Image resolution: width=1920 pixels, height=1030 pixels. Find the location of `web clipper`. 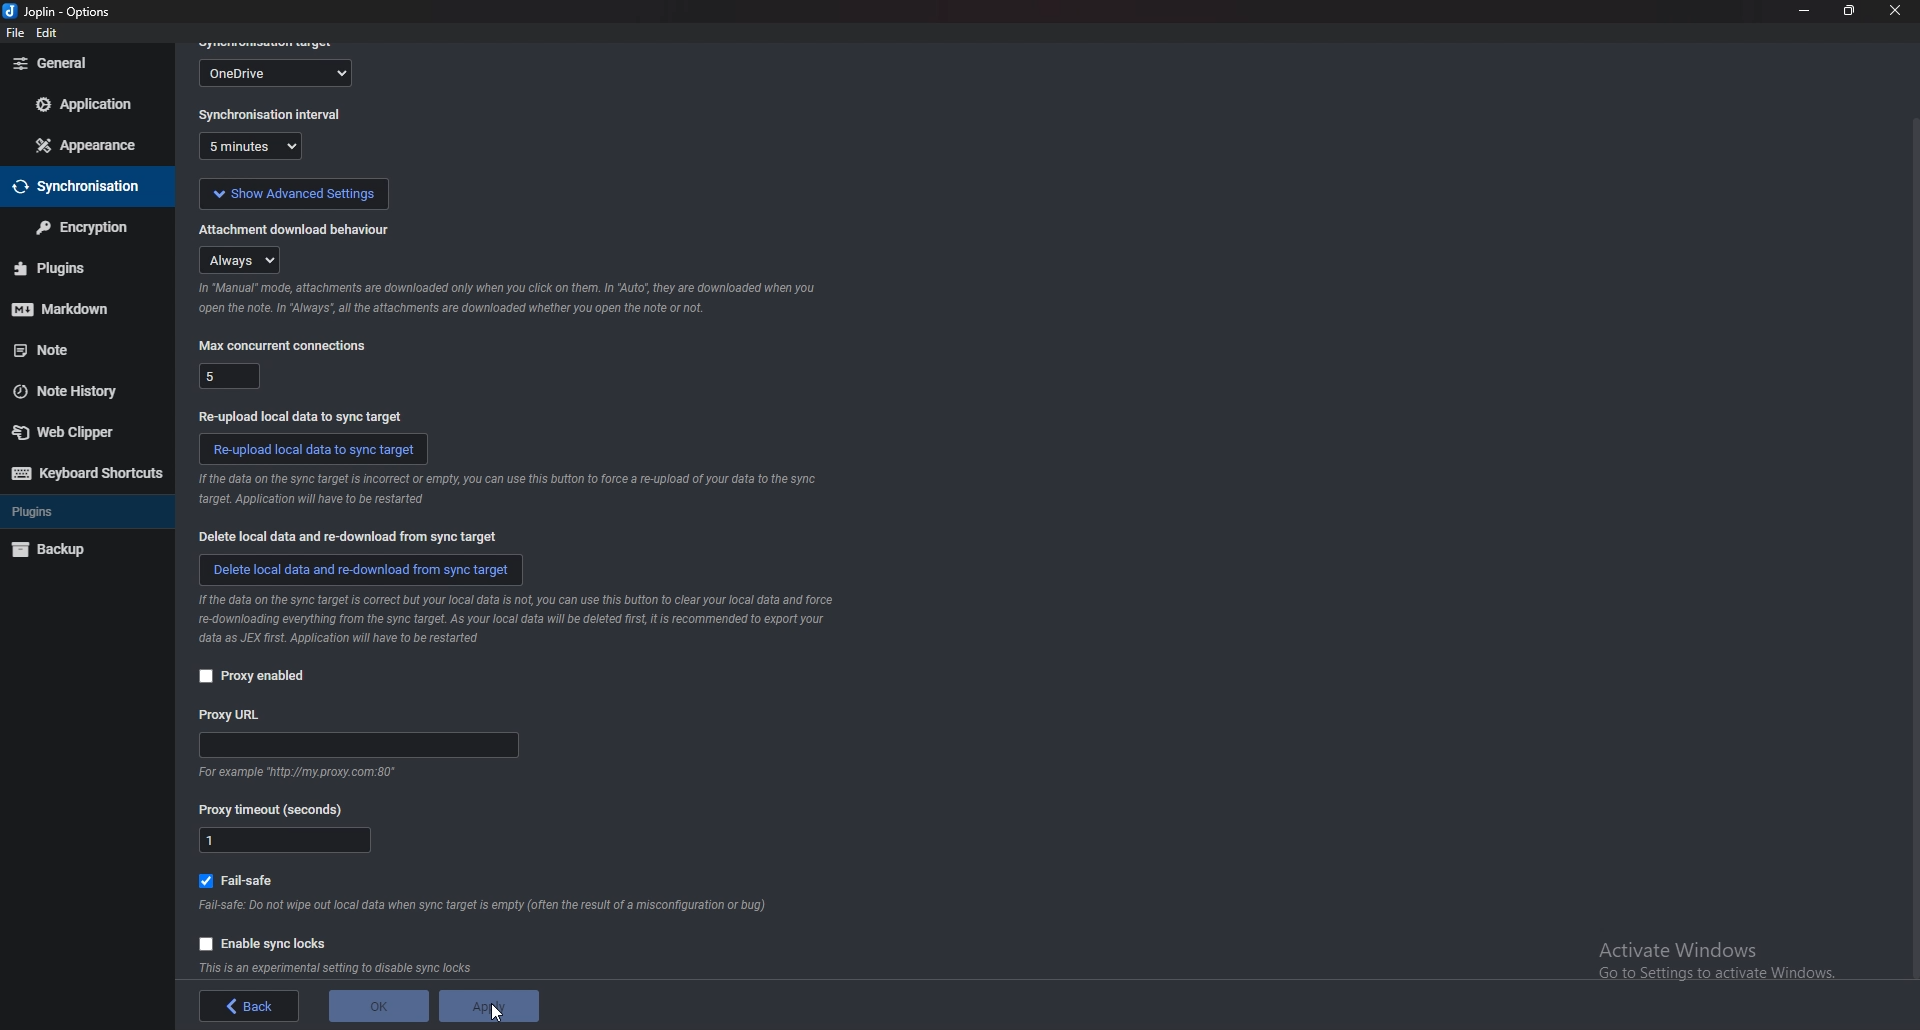

web clipper is located at coordinates (79, 434).